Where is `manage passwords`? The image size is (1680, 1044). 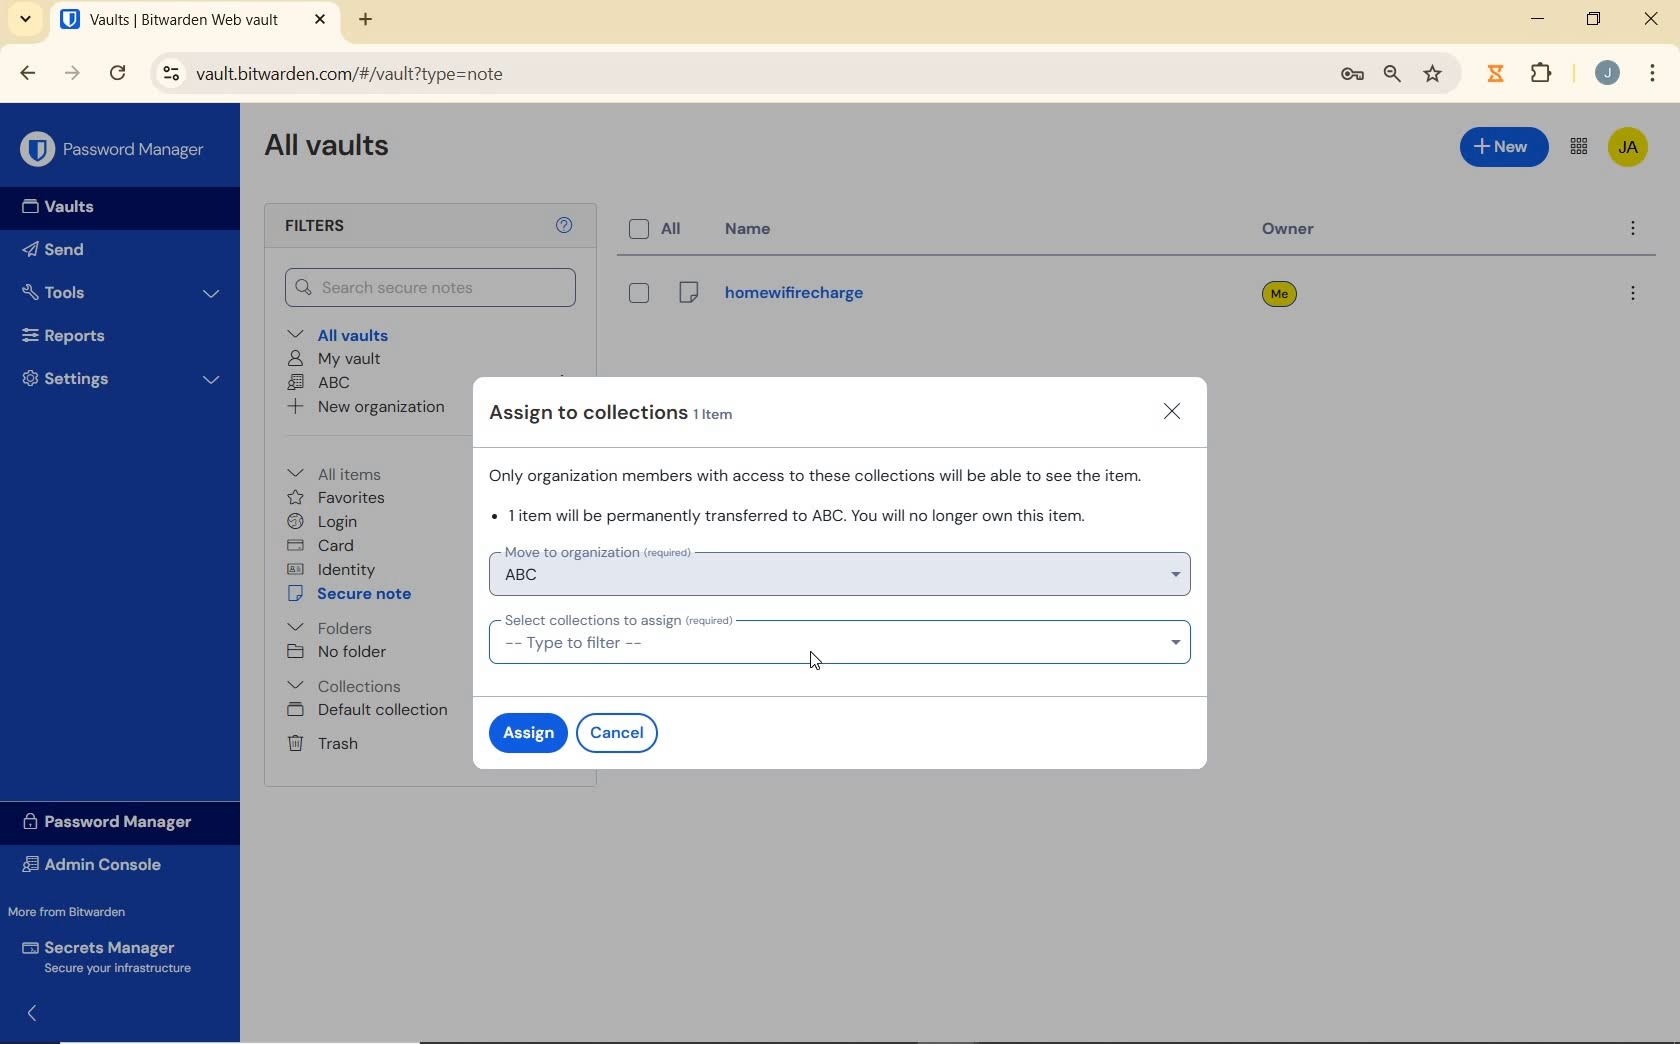 manage passwords is located at coordinates (1352, 78).